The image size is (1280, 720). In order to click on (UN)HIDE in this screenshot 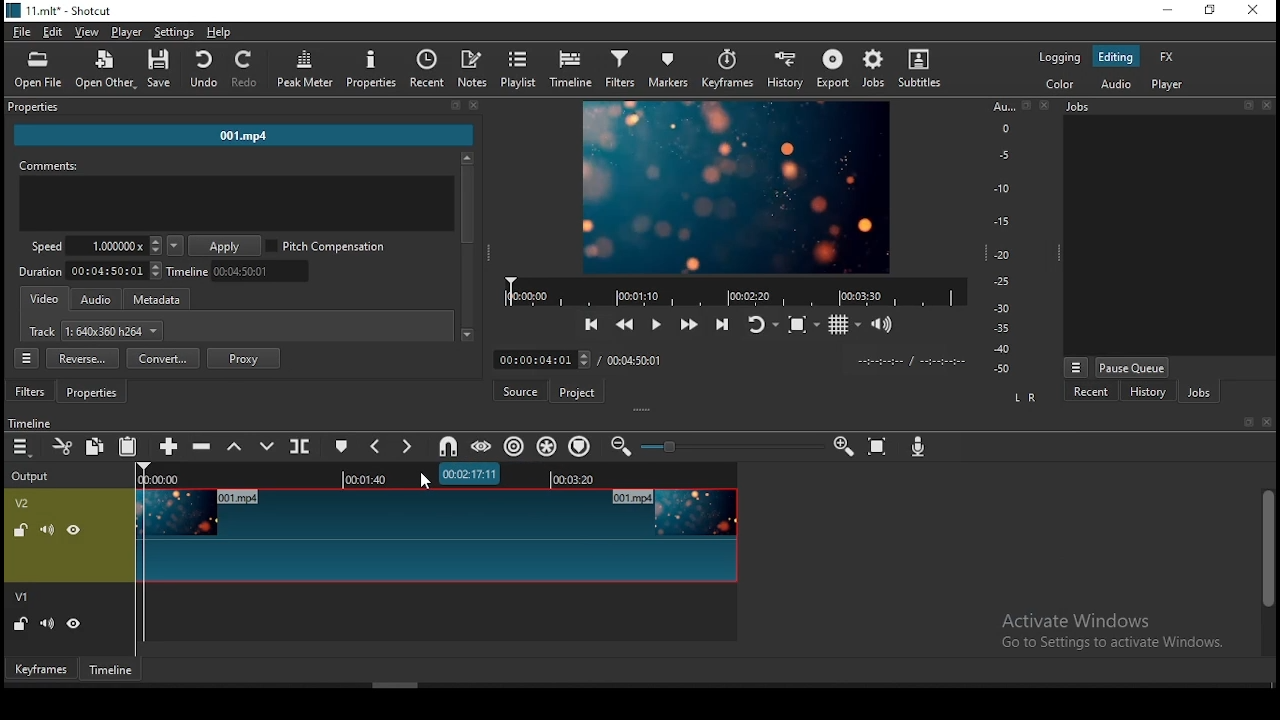, I will do `click(76, 530)`.